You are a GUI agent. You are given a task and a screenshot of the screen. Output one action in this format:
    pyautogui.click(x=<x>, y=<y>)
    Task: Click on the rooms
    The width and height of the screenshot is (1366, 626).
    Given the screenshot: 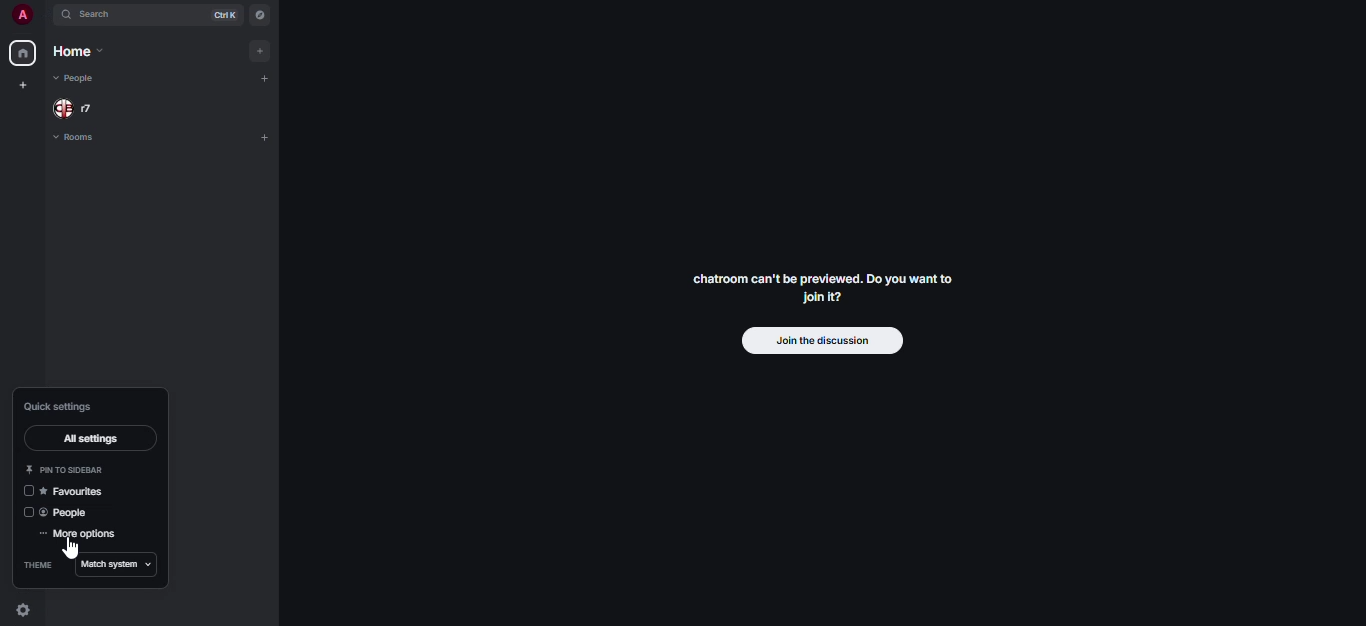 What is the action you would take?
    pyautogui.click(x=96, y=141)
    